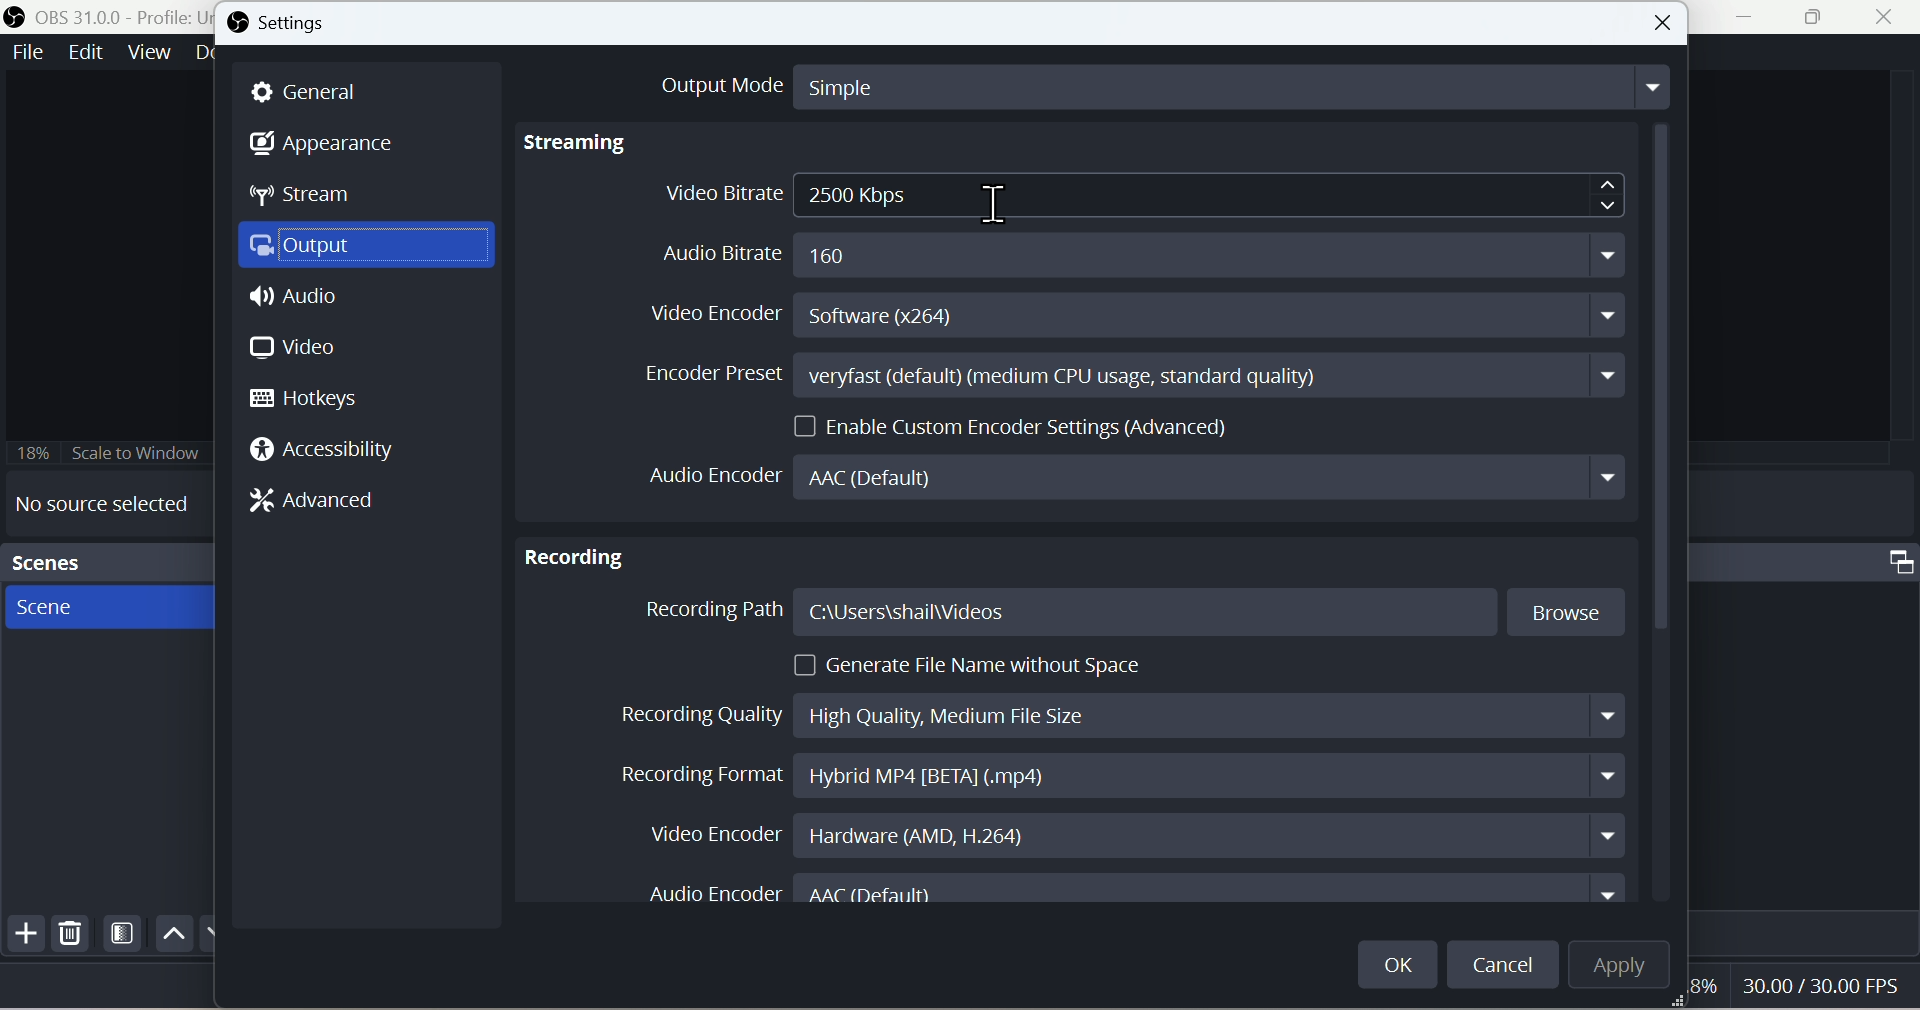 The image size is (1920, 1010). Describe the element at coordinates (581, 143) in the screenshot. I see `Streaming` at that location.